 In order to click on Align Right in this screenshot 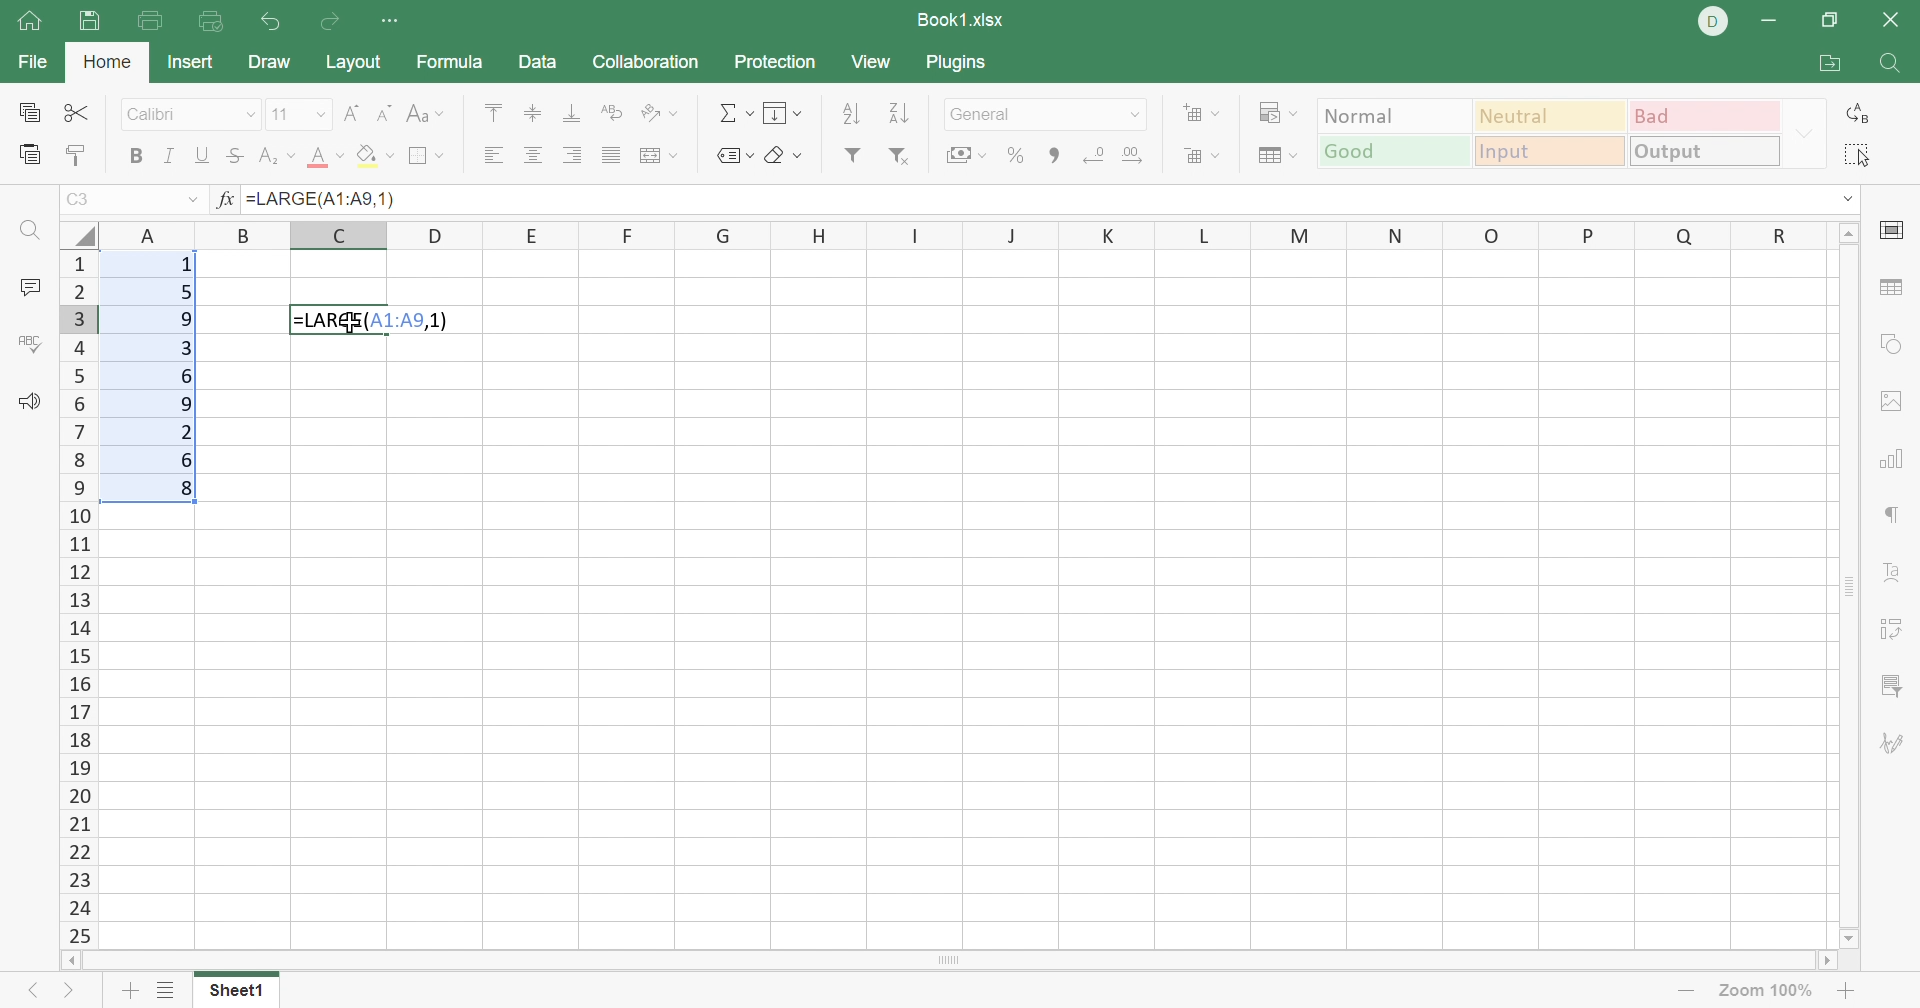, I will do `click(573, 156)`.